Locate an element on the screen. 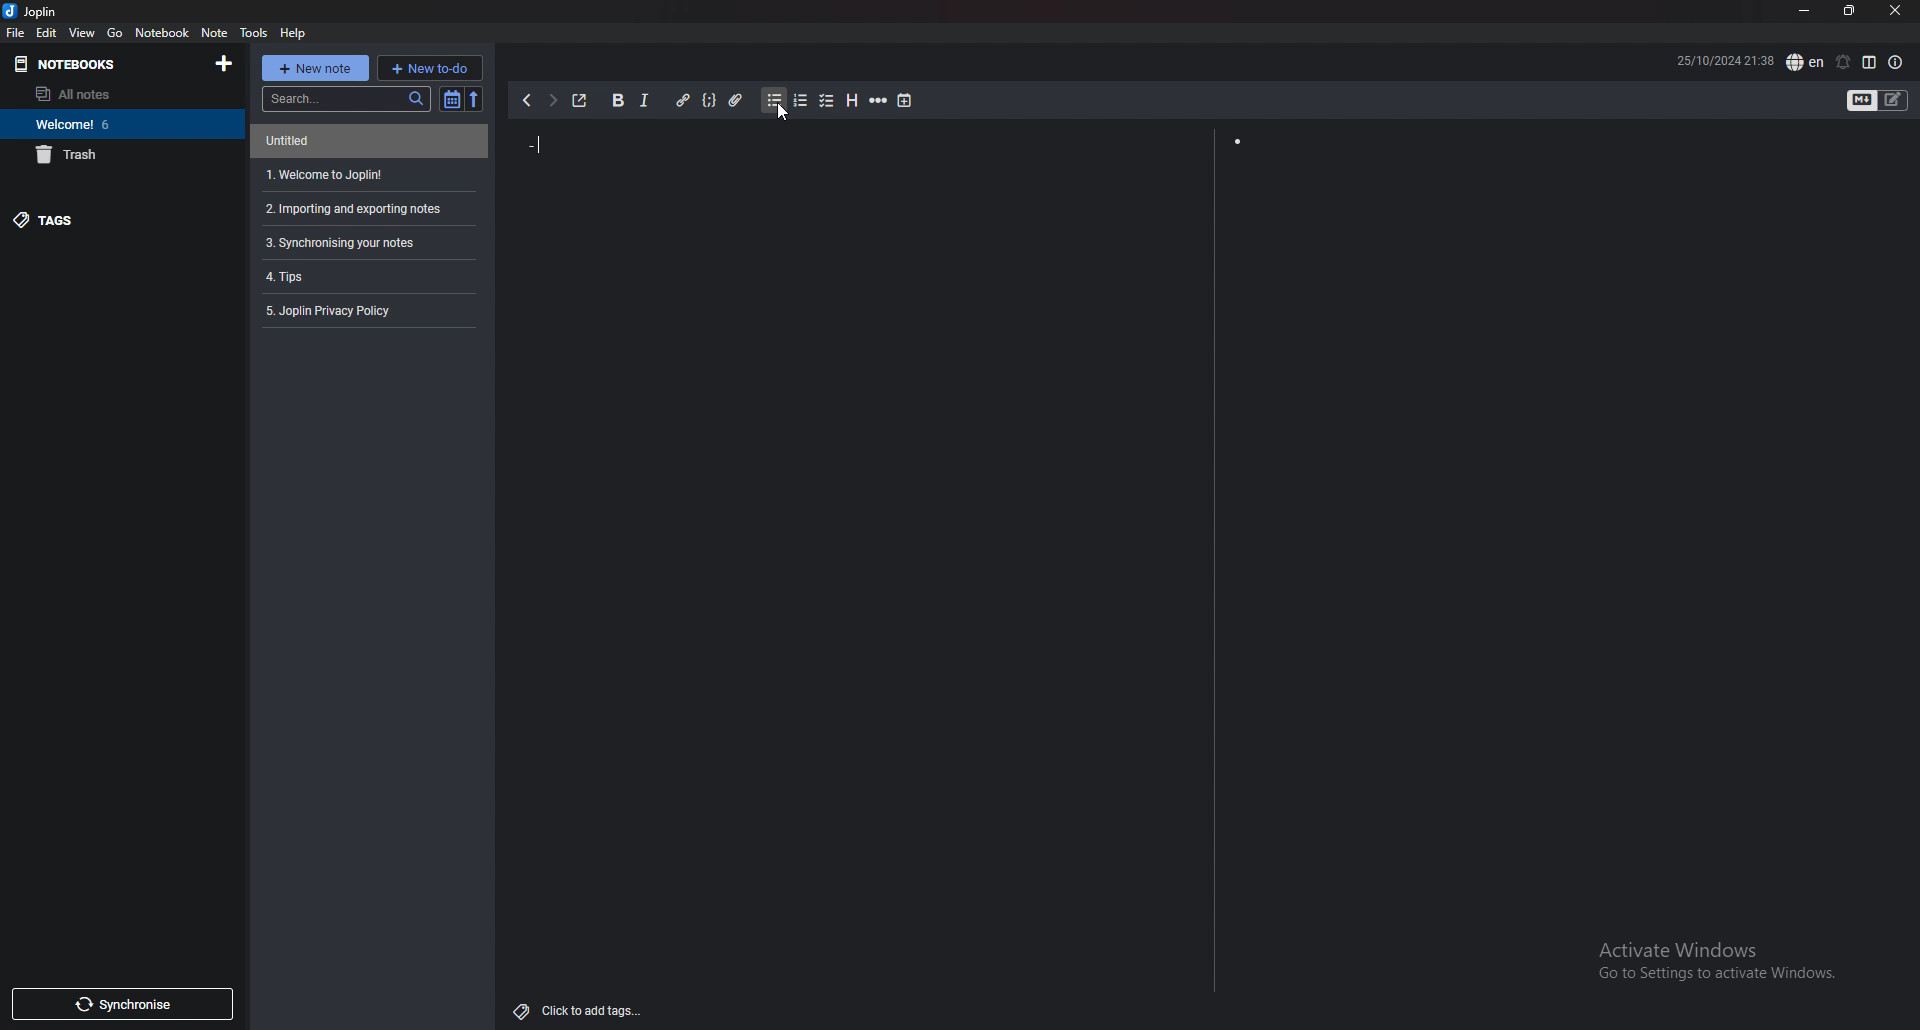  bullet list is located at coordinates (766, 99).